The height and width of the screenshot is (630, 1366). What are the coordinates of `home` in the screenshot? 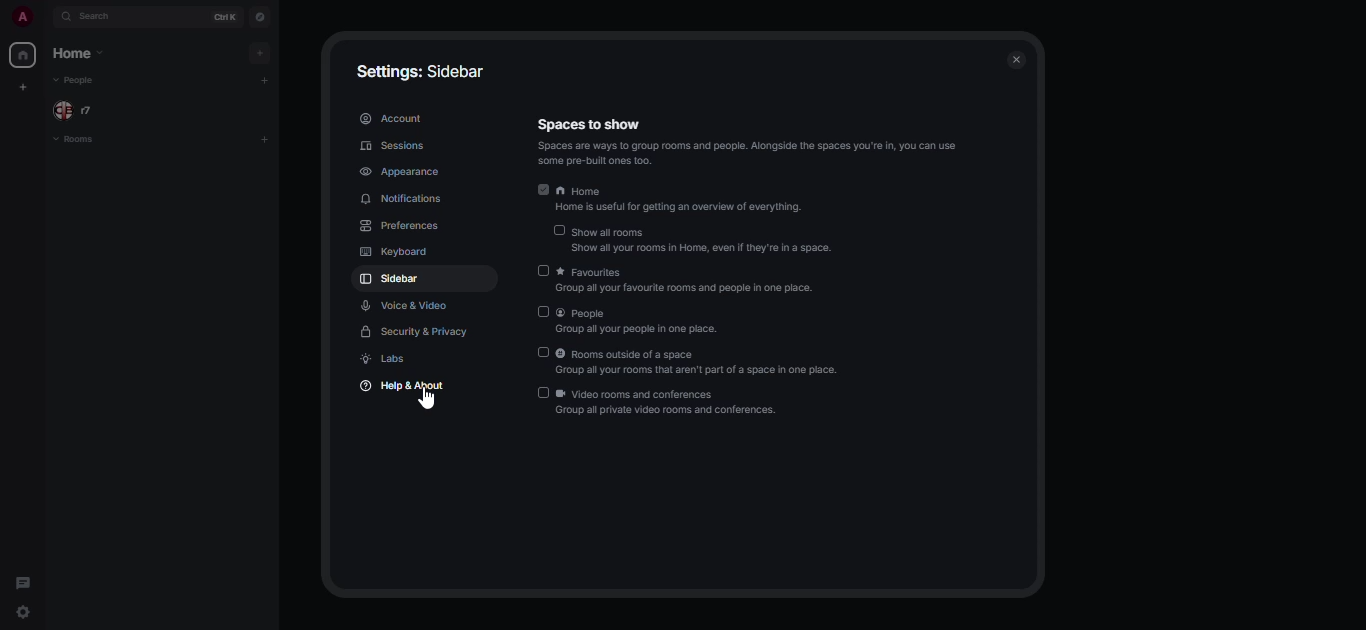 It's located at (86, 54).